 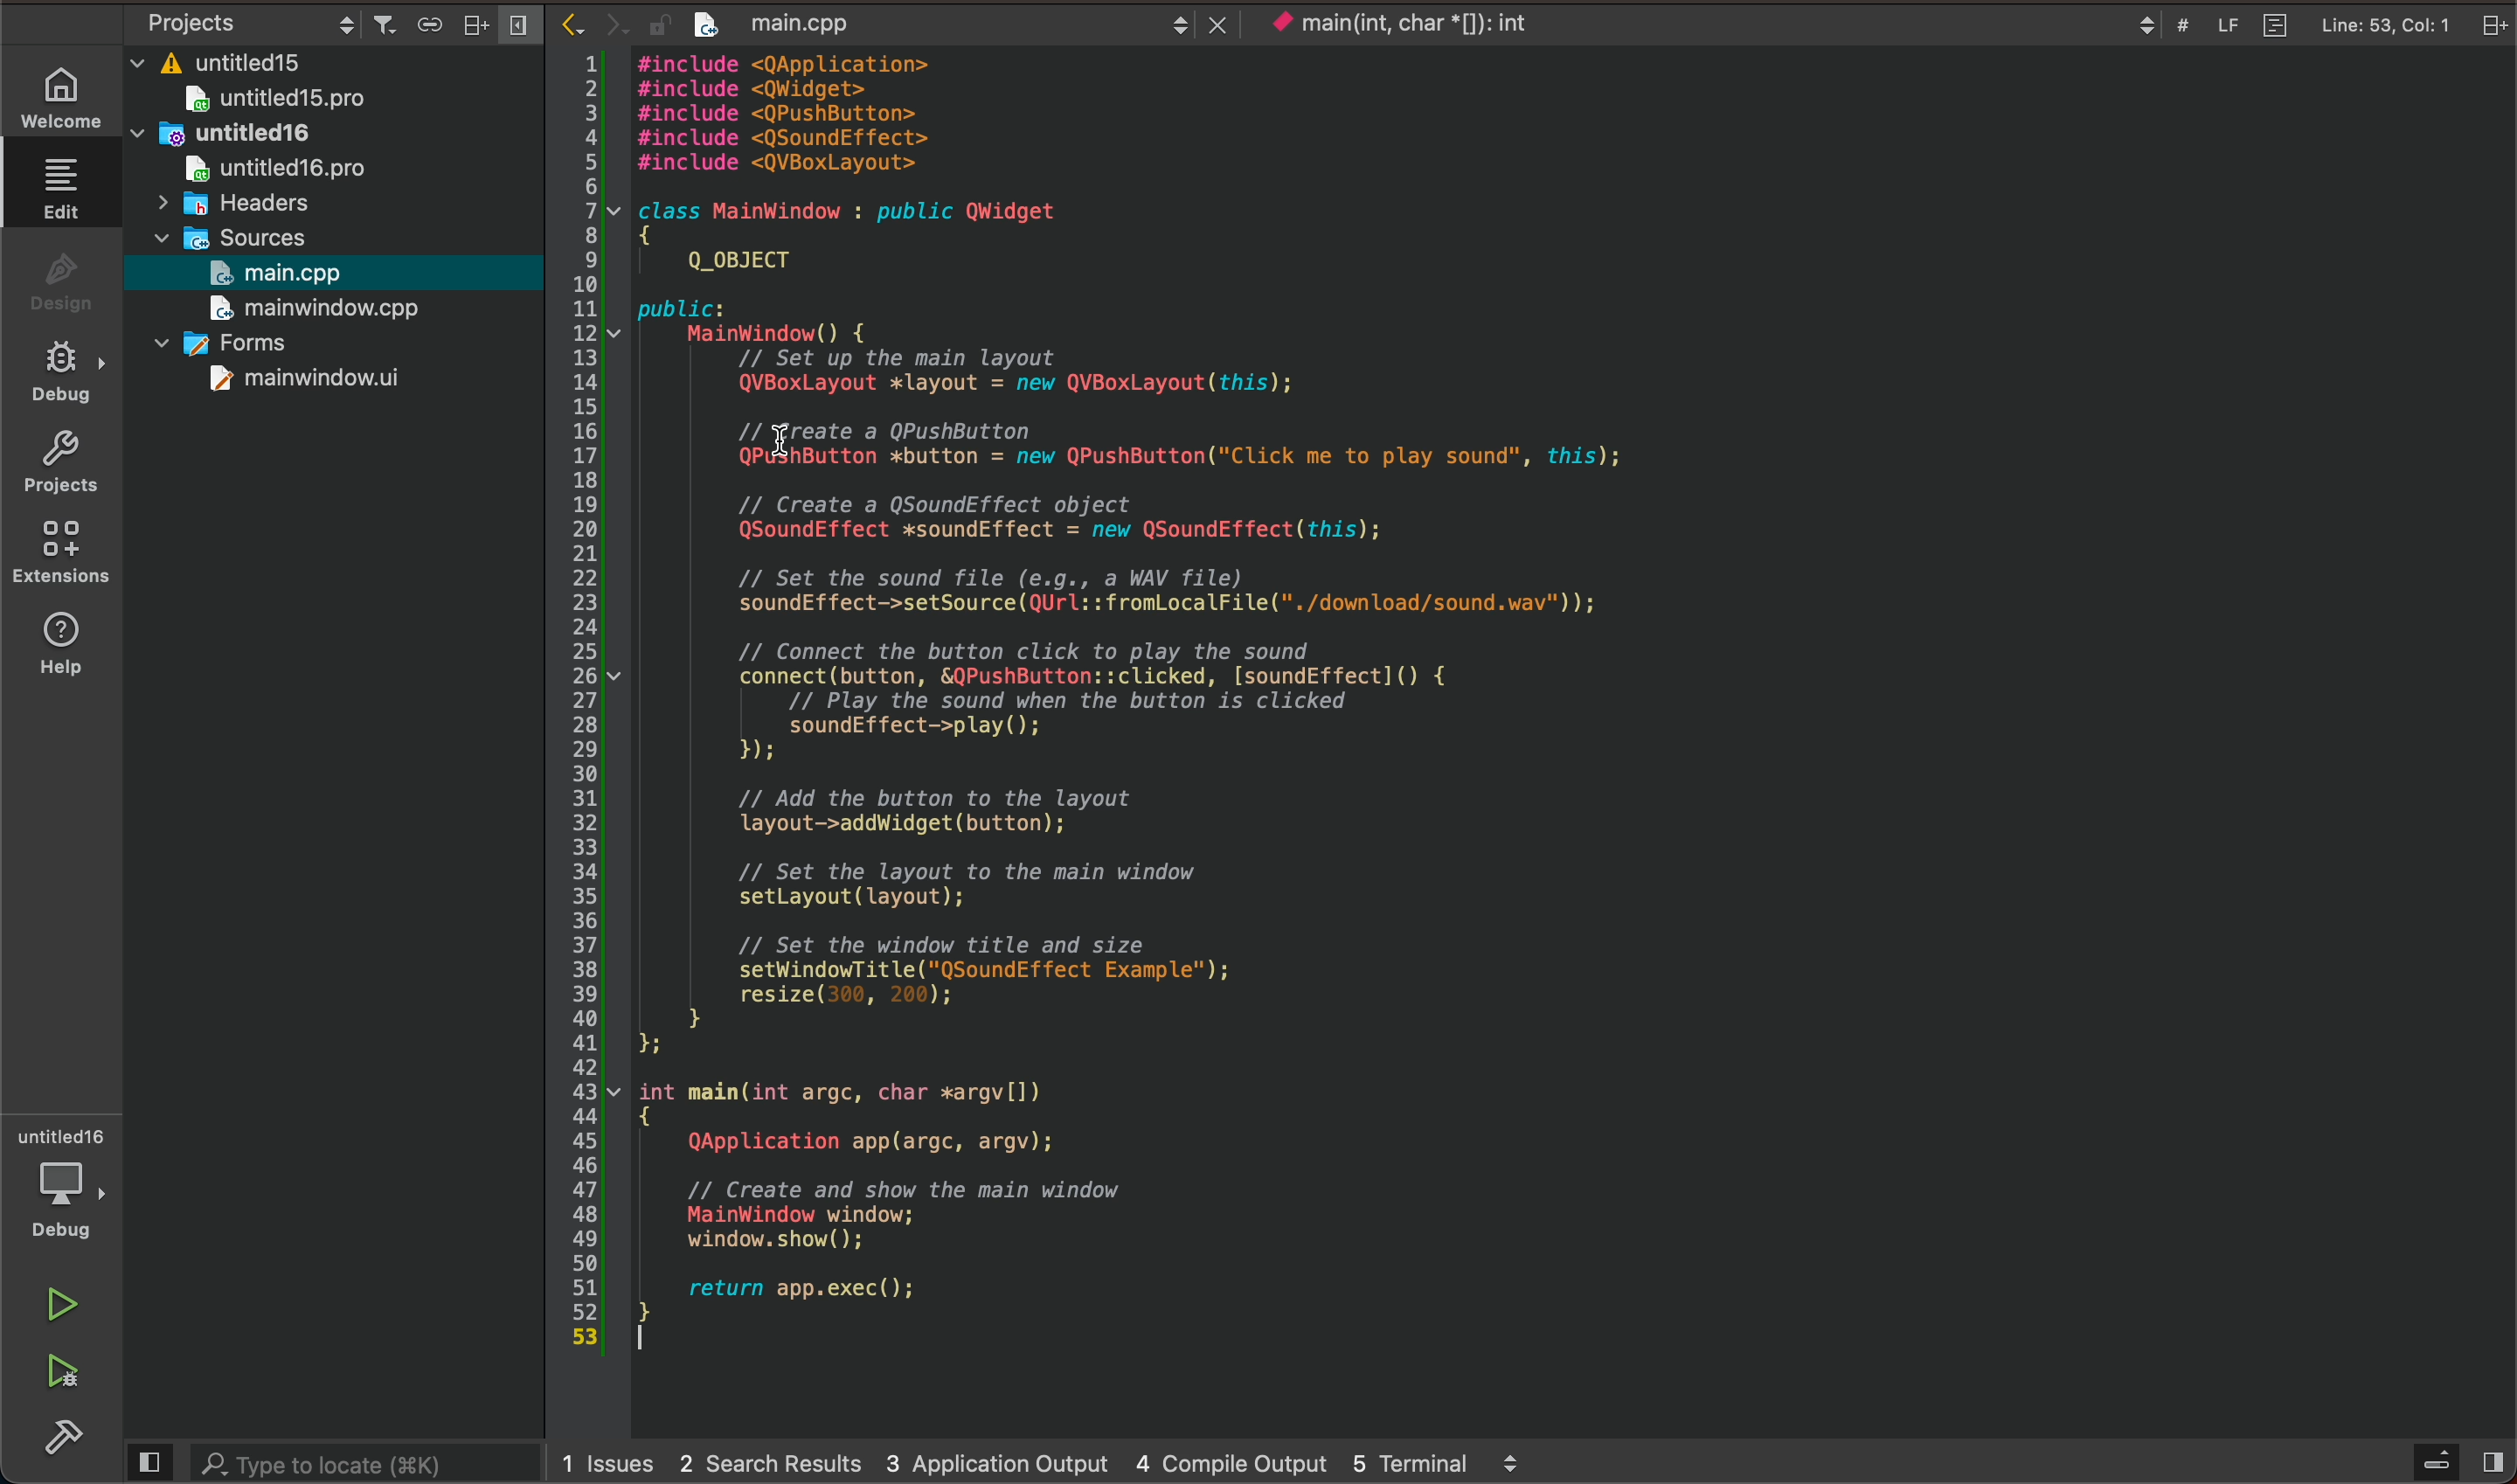 What do you see at coordinates (775, 431) in the screenshot?
I see `cursor` at bounding box center [775, 431].